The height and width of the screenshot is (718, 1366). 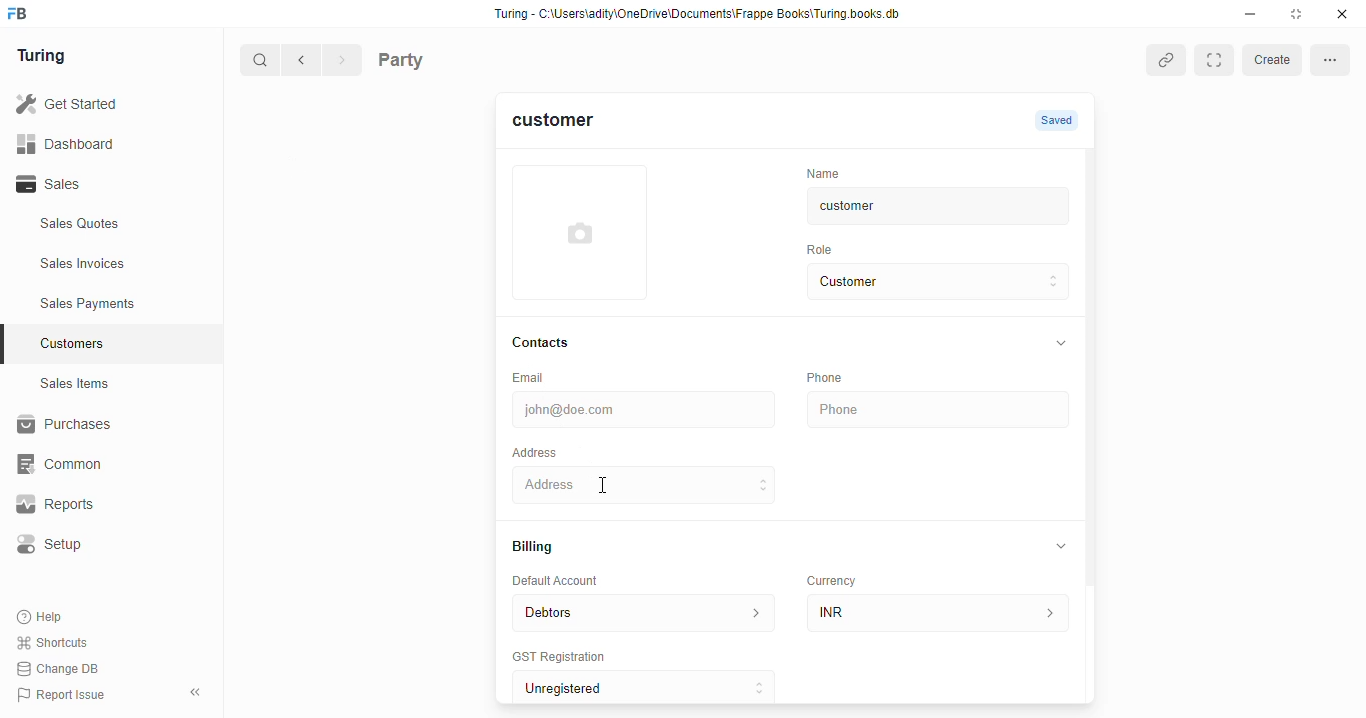 What do you see at coordinates (936, 410) in the screenshot?
I see `Phone` at bounding box center [936, 410].